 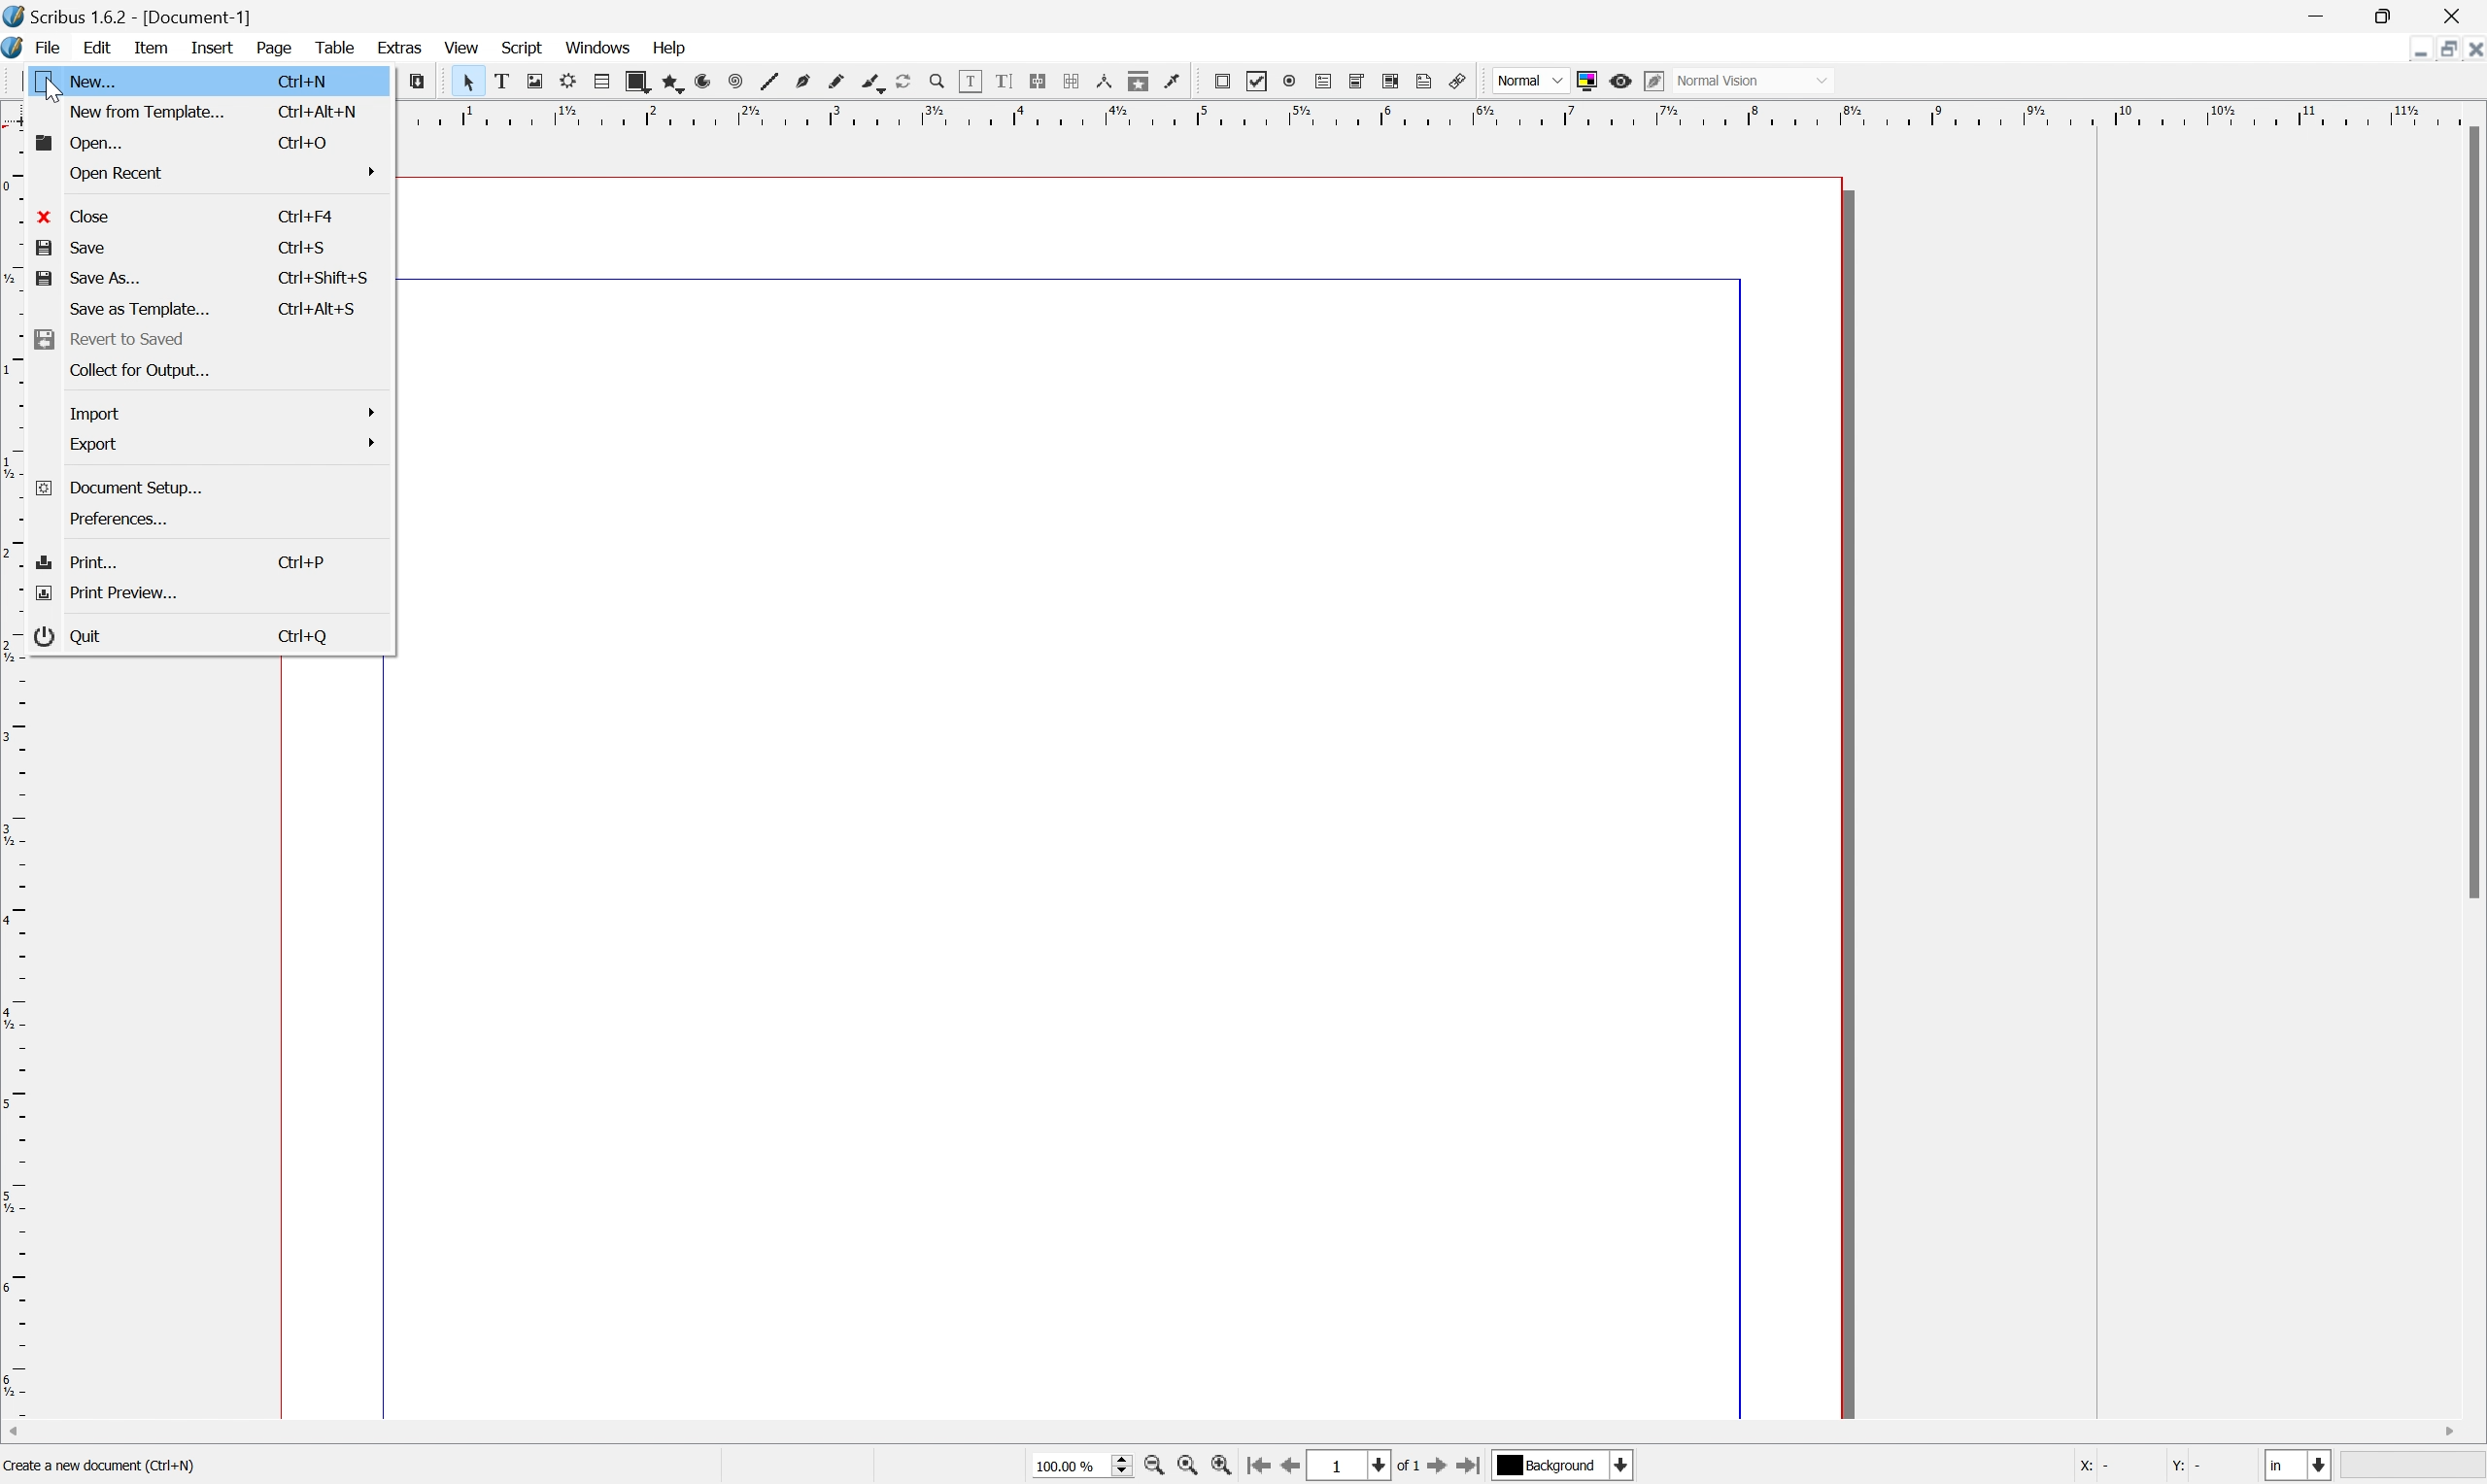 What do you see at coordinates (97, 50) in the screenshot?
I see `Edit` at bounding box center [97, 50].